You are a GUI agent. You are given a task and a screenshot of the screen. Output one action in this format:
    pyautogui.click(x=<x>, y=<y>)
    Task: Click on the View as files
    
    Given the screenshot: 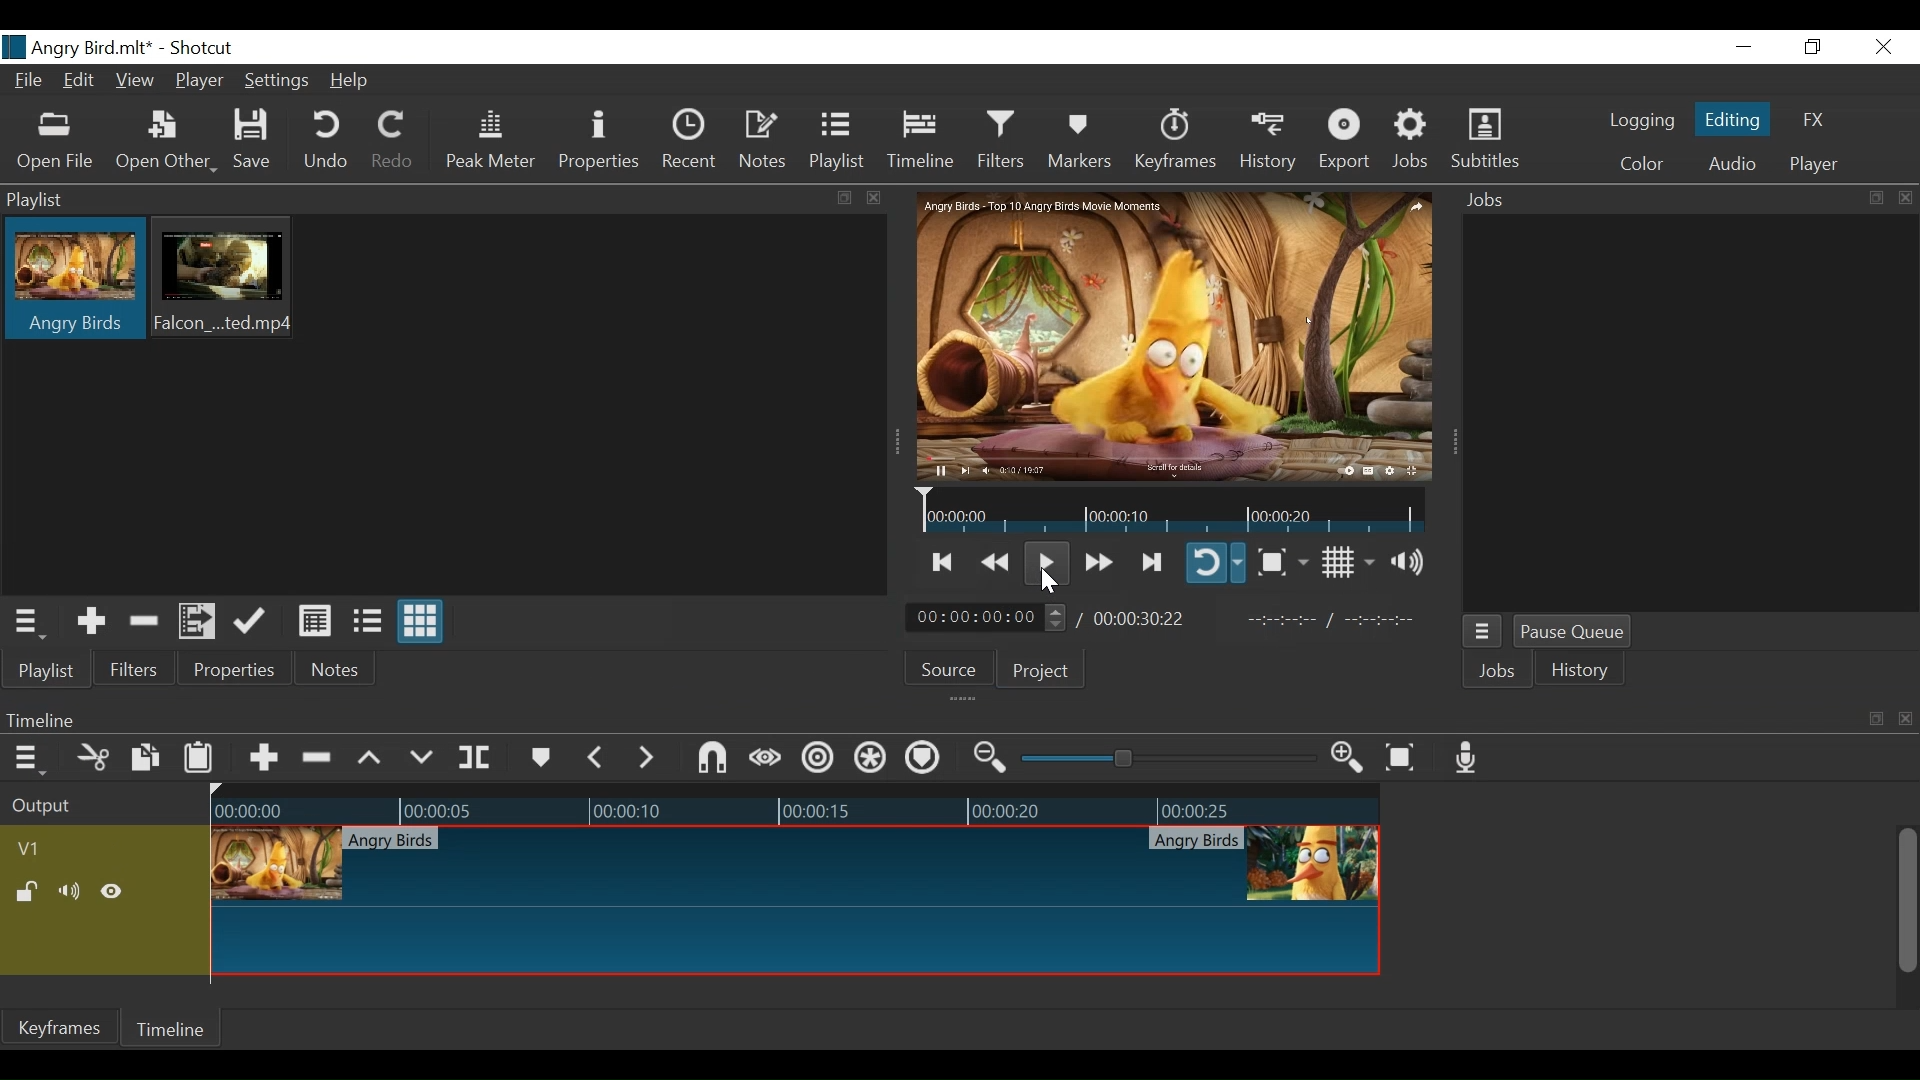 What is the action you would take?
    pyautogui.click(x=365, y=619)
    